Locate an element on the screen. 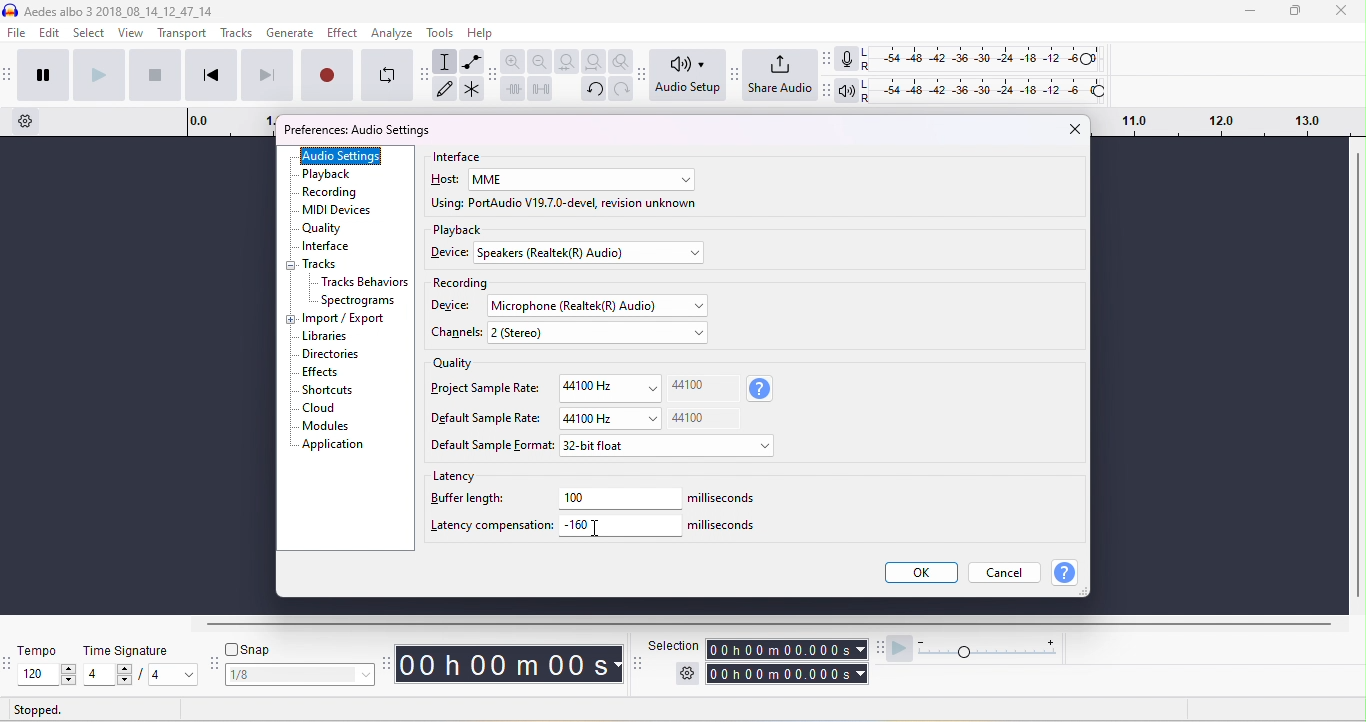  selection tool is located at coordinates (446, 61).